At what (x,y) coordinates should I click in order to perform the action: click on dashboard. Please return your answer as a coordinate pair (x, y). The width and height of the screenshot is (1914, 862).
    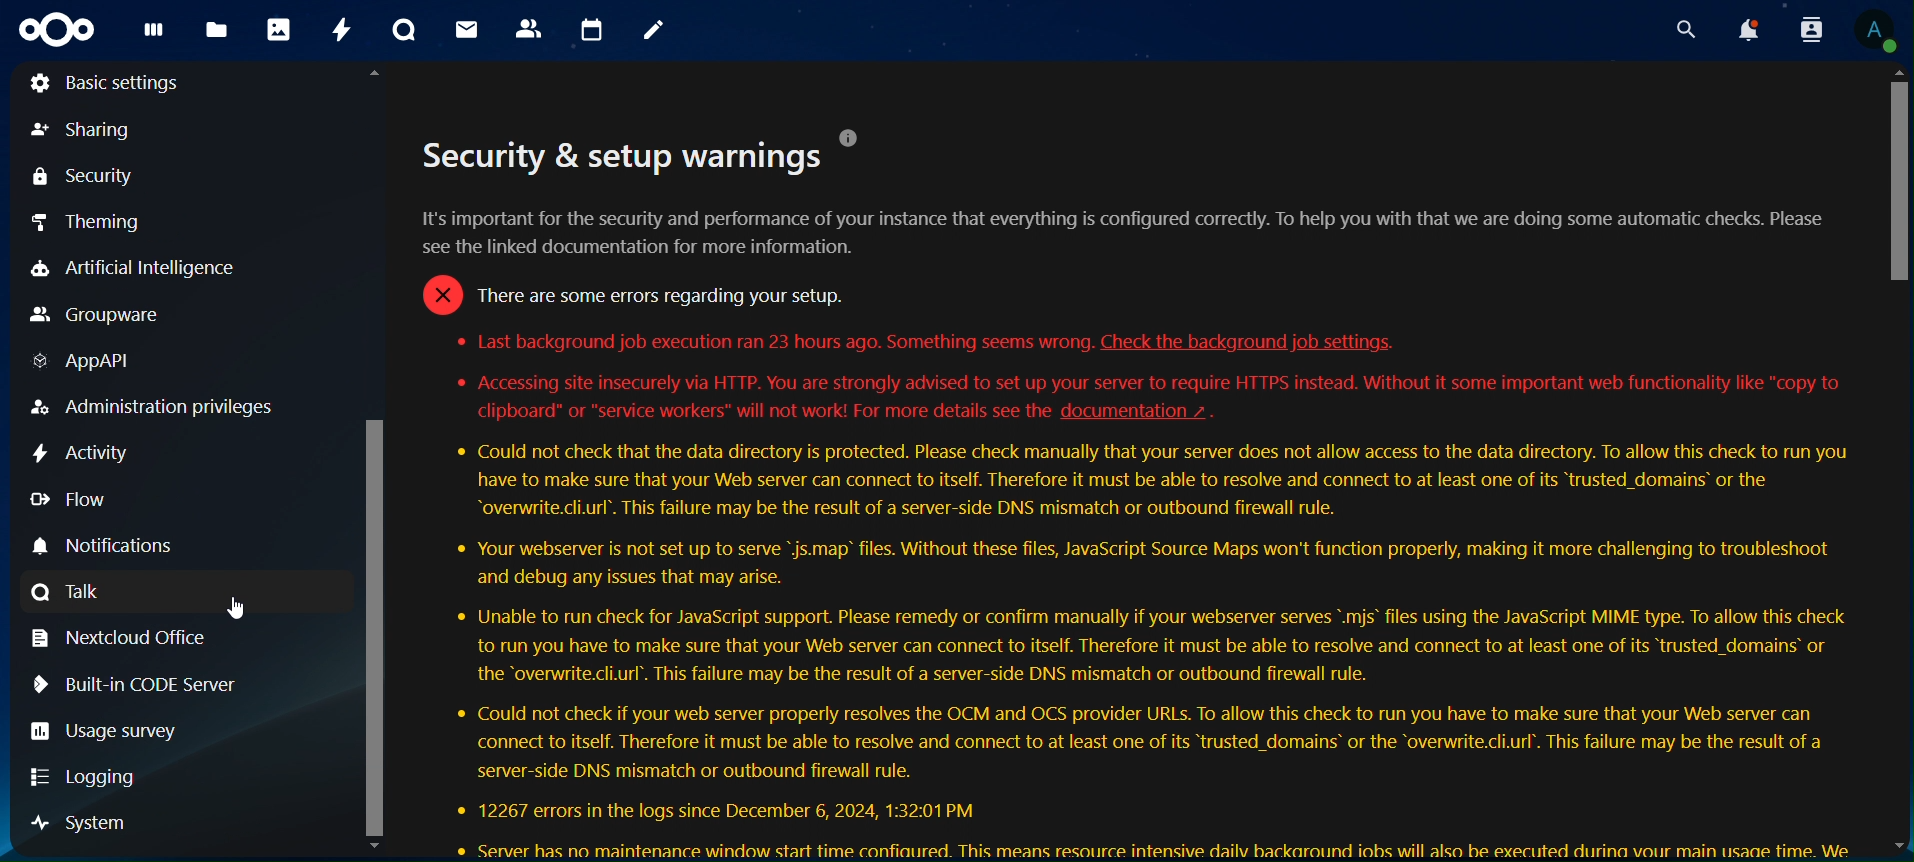
    Looking at the image, I should click on (153, 36).